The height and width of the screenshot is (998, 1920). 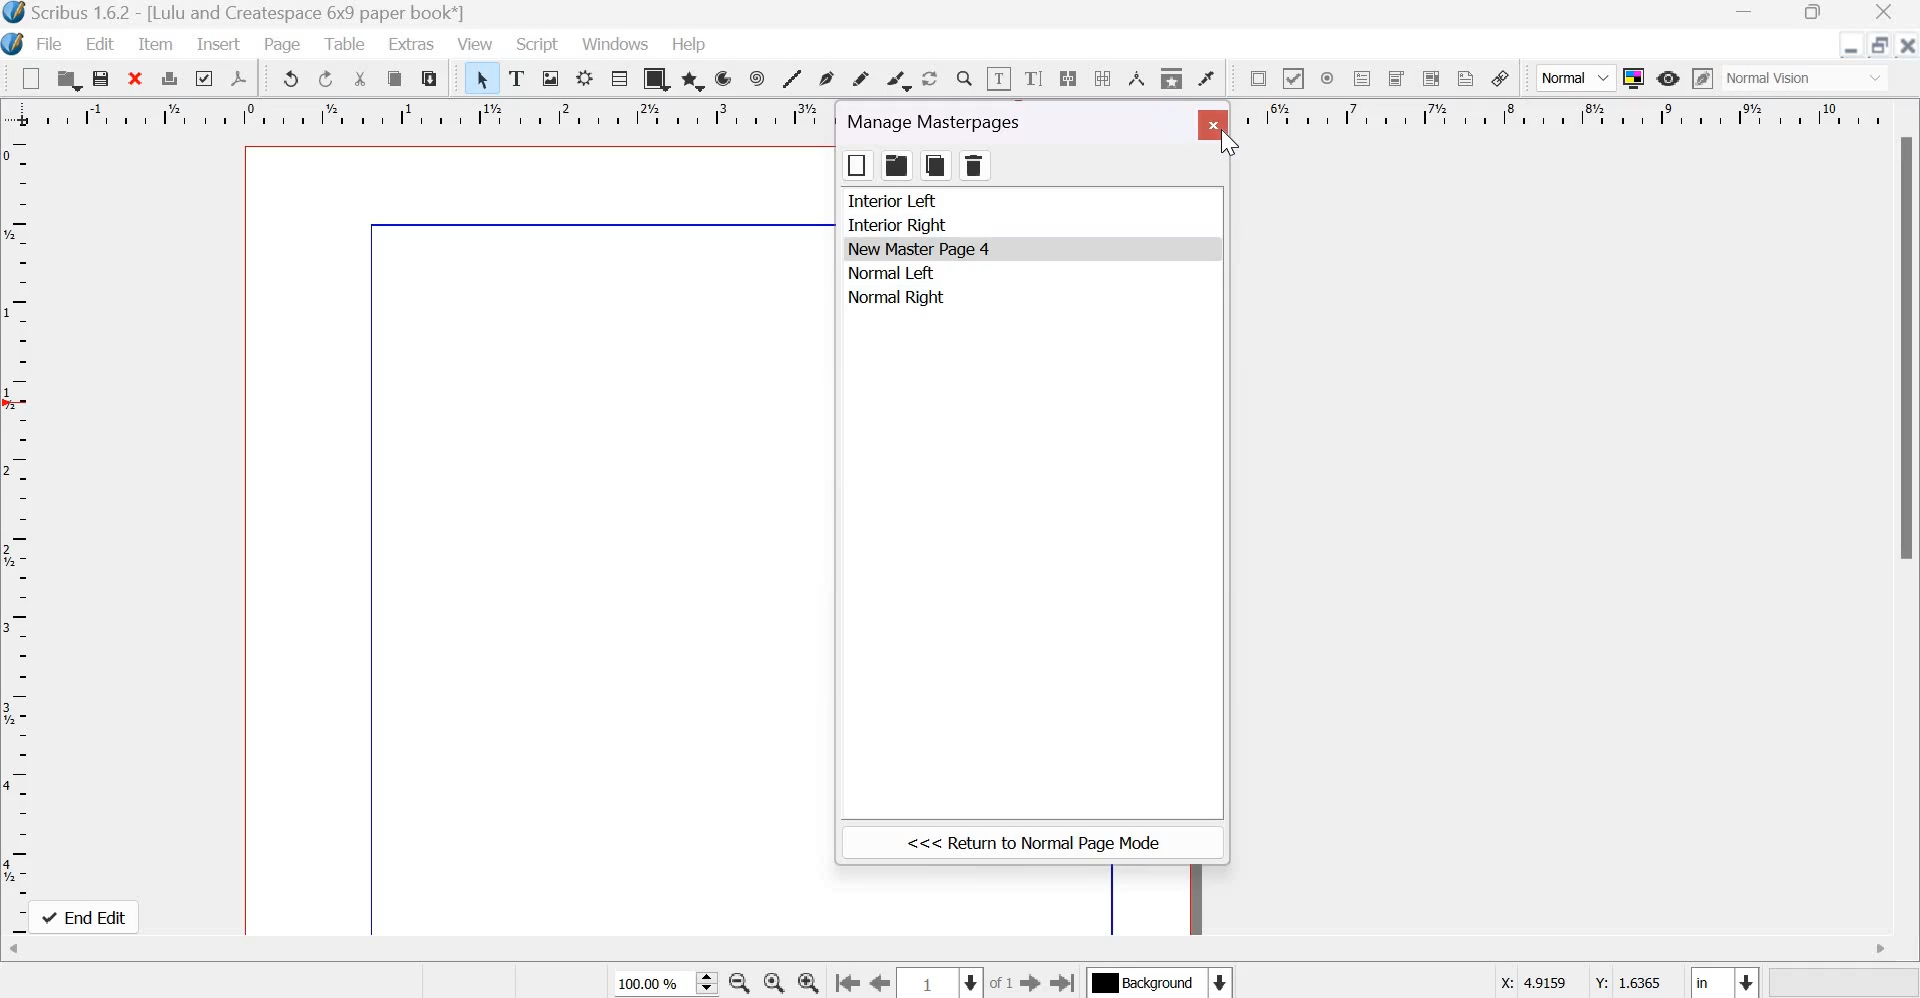 What do you see at coordinates (483, 79) in the screenshot?
I see `Select item` at bounding box center [483, 79].